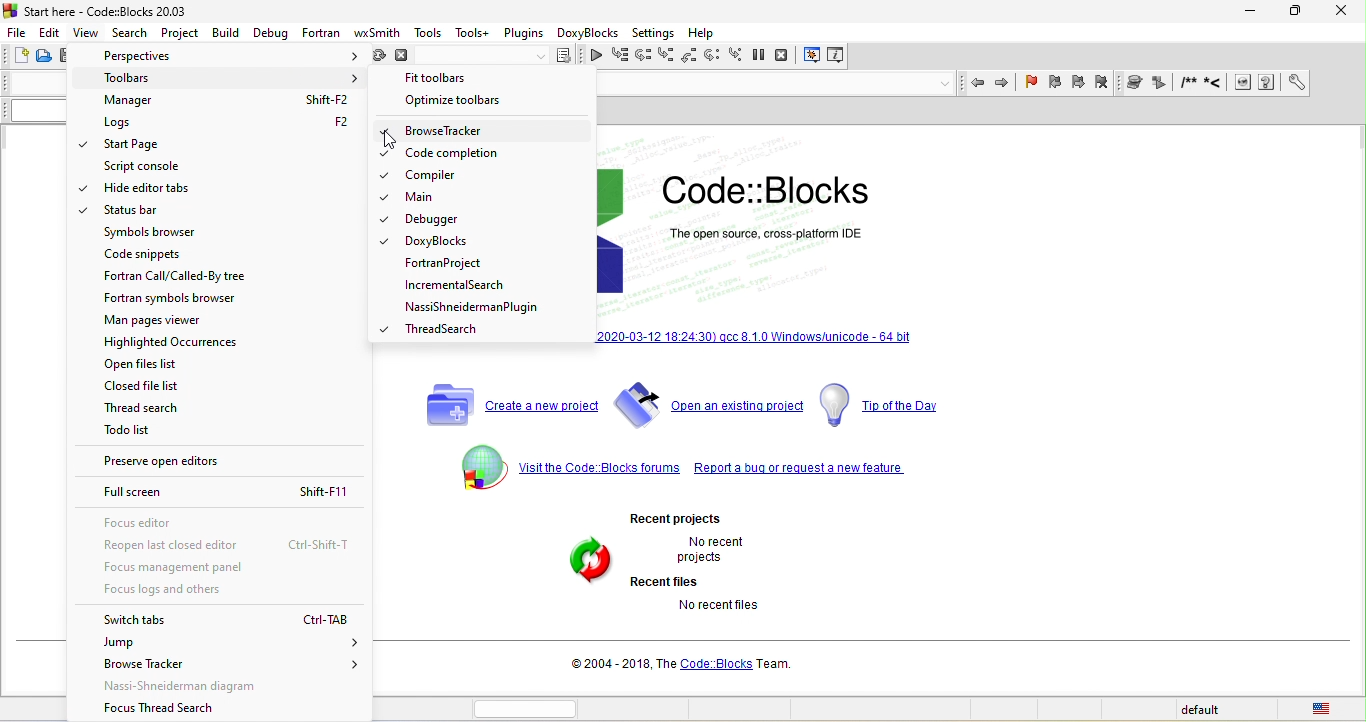  I want to click on run to cursor, so click(620, 57).